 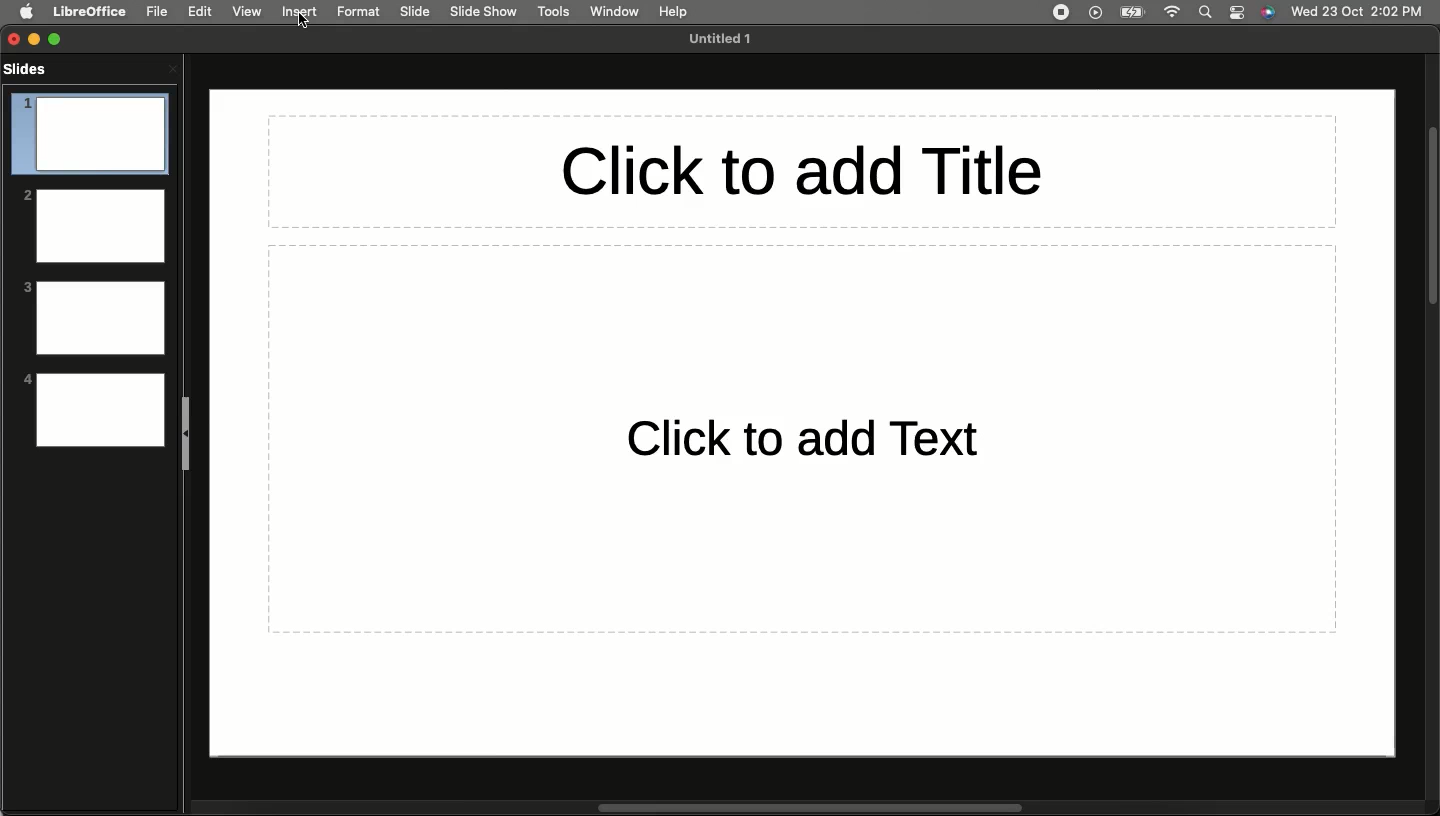 I want to click on Scroll, so click(x=1431, y=217).